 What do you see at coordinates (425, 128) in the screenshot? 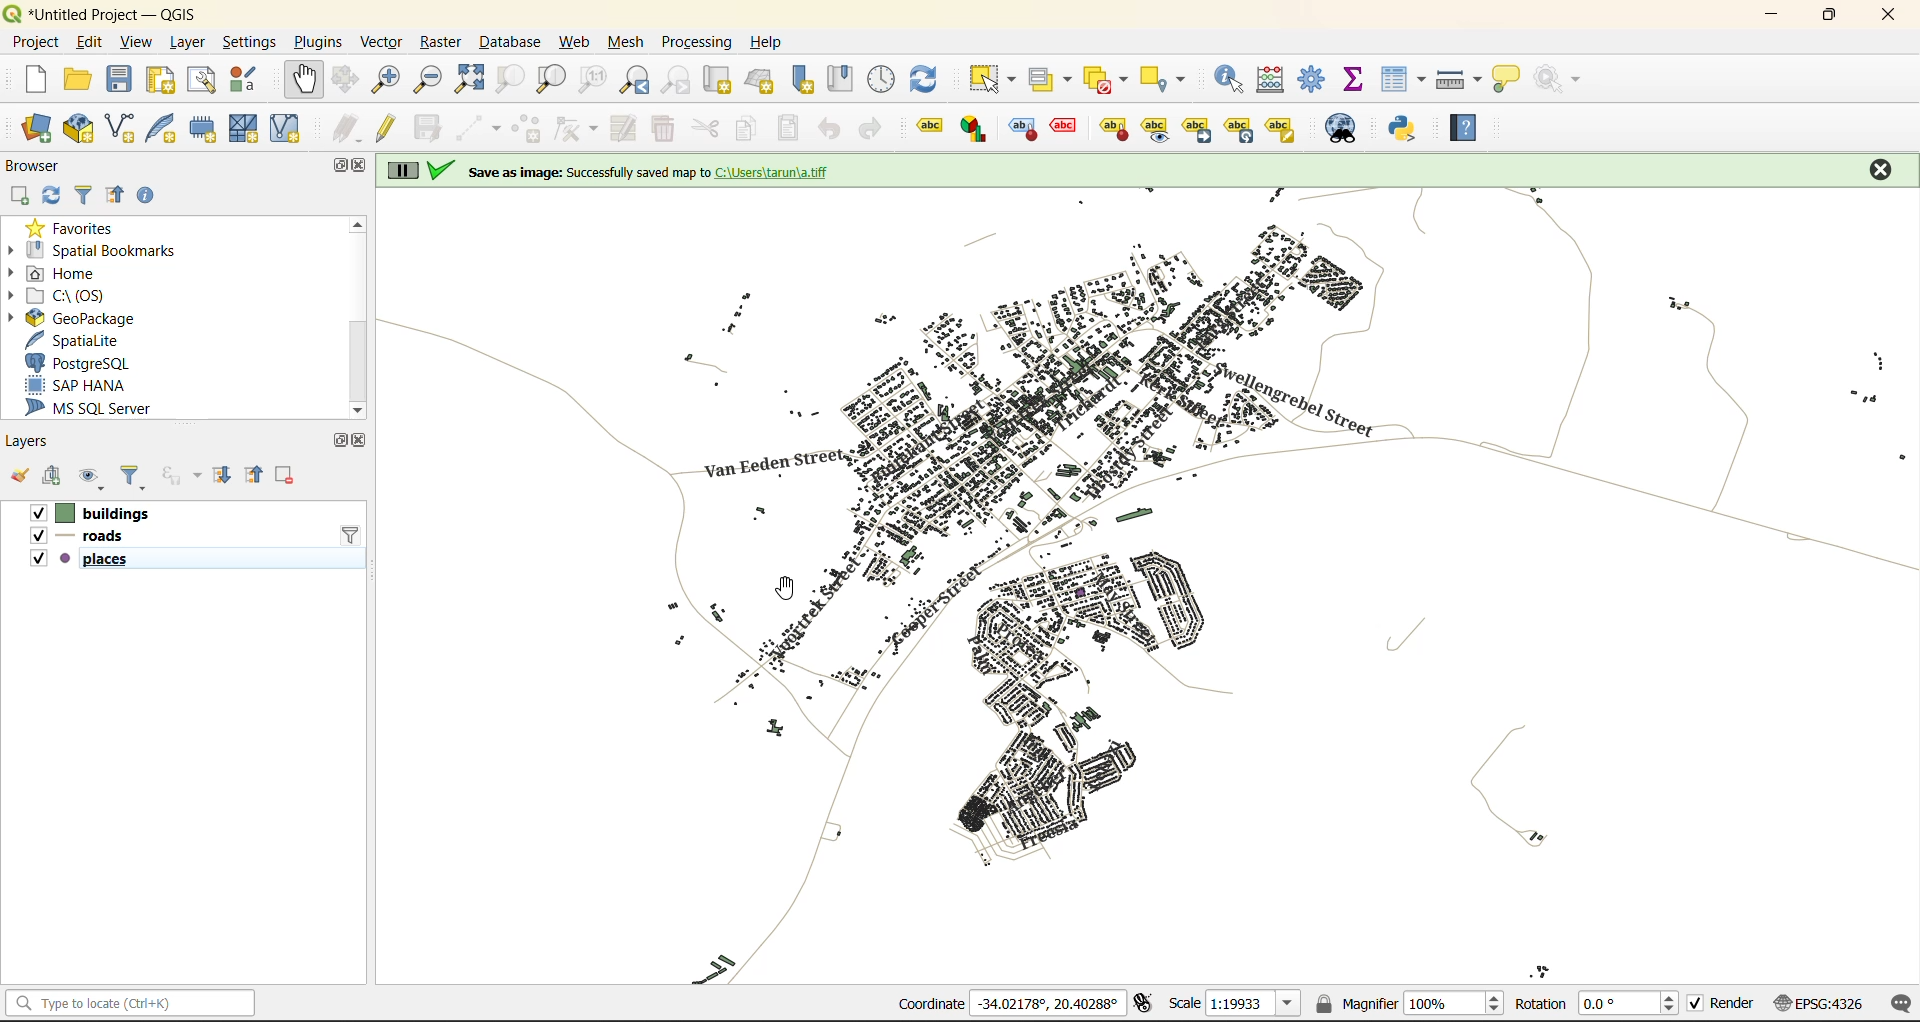
I see `save edits` at bounding box center [425, 128].